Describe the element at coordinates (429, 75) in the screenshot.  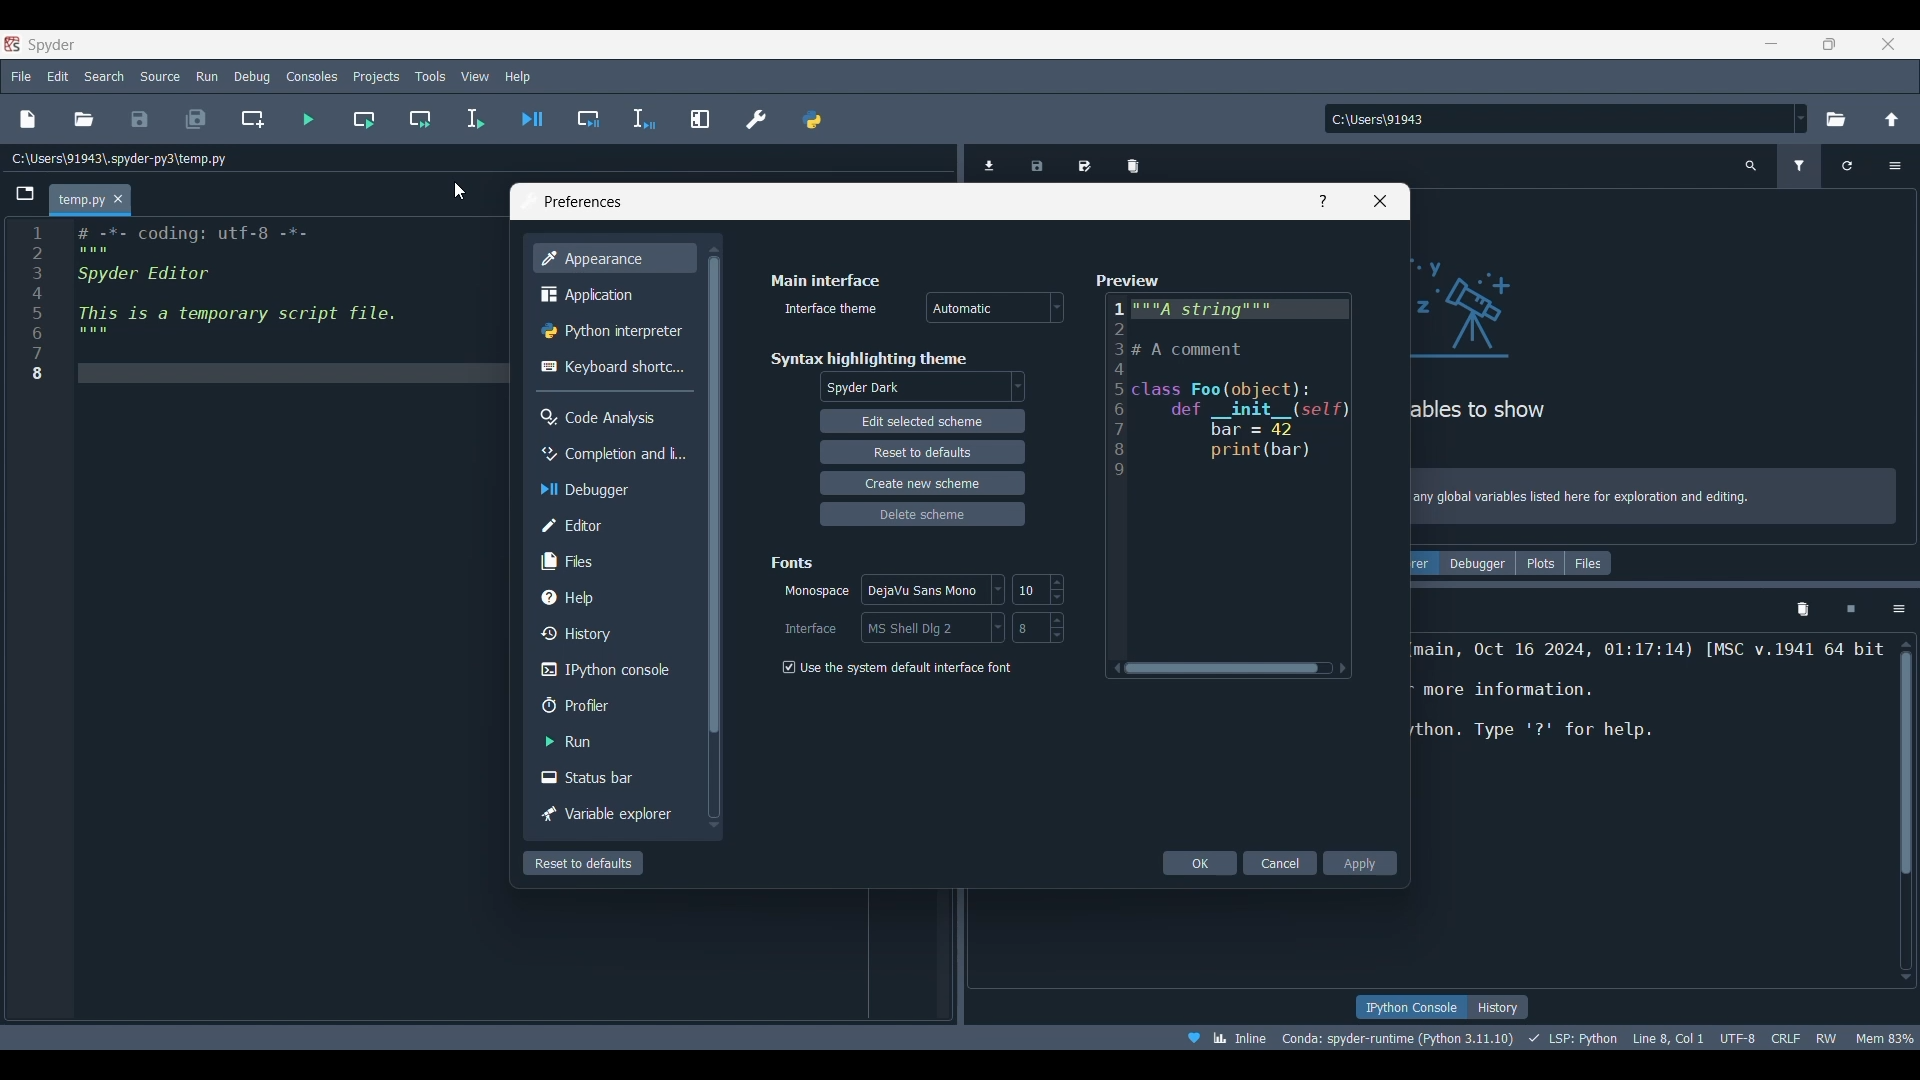
I see `Tools menu, highlighted by cursor` at that location.